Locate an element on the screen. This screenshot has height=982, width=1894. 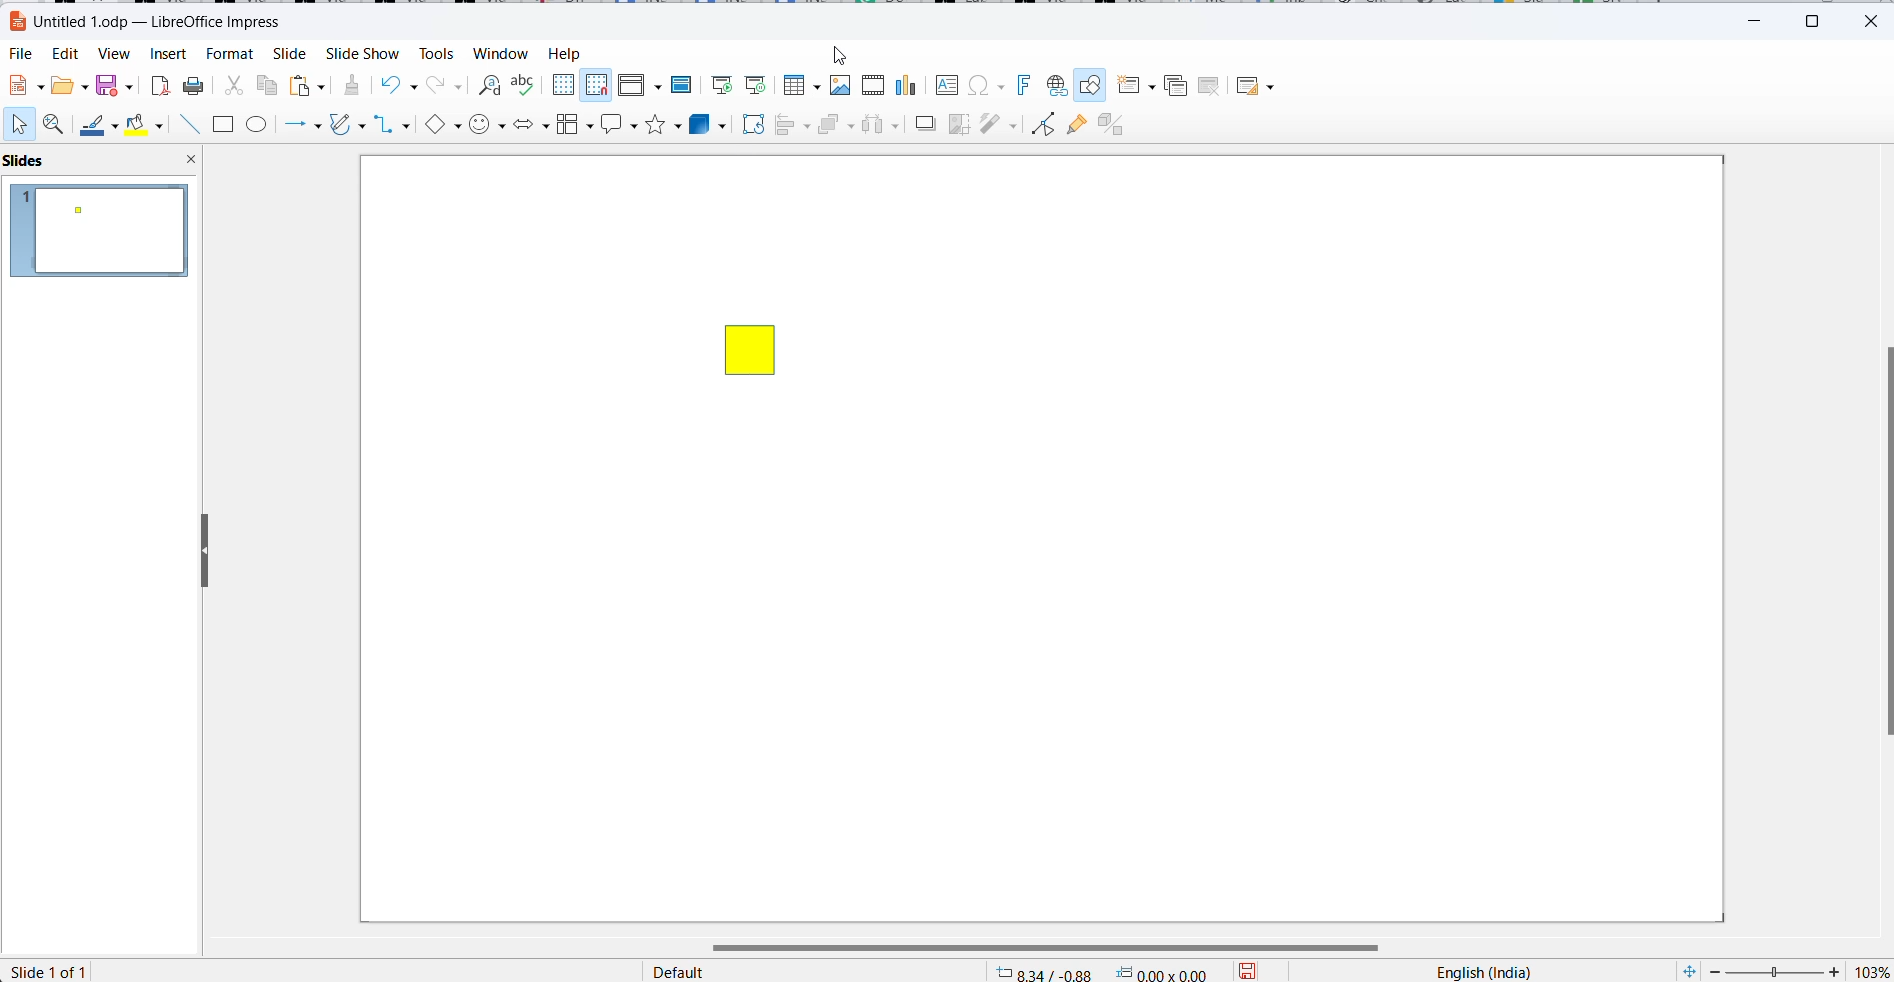
Tools is located at coordinates (434, 54).